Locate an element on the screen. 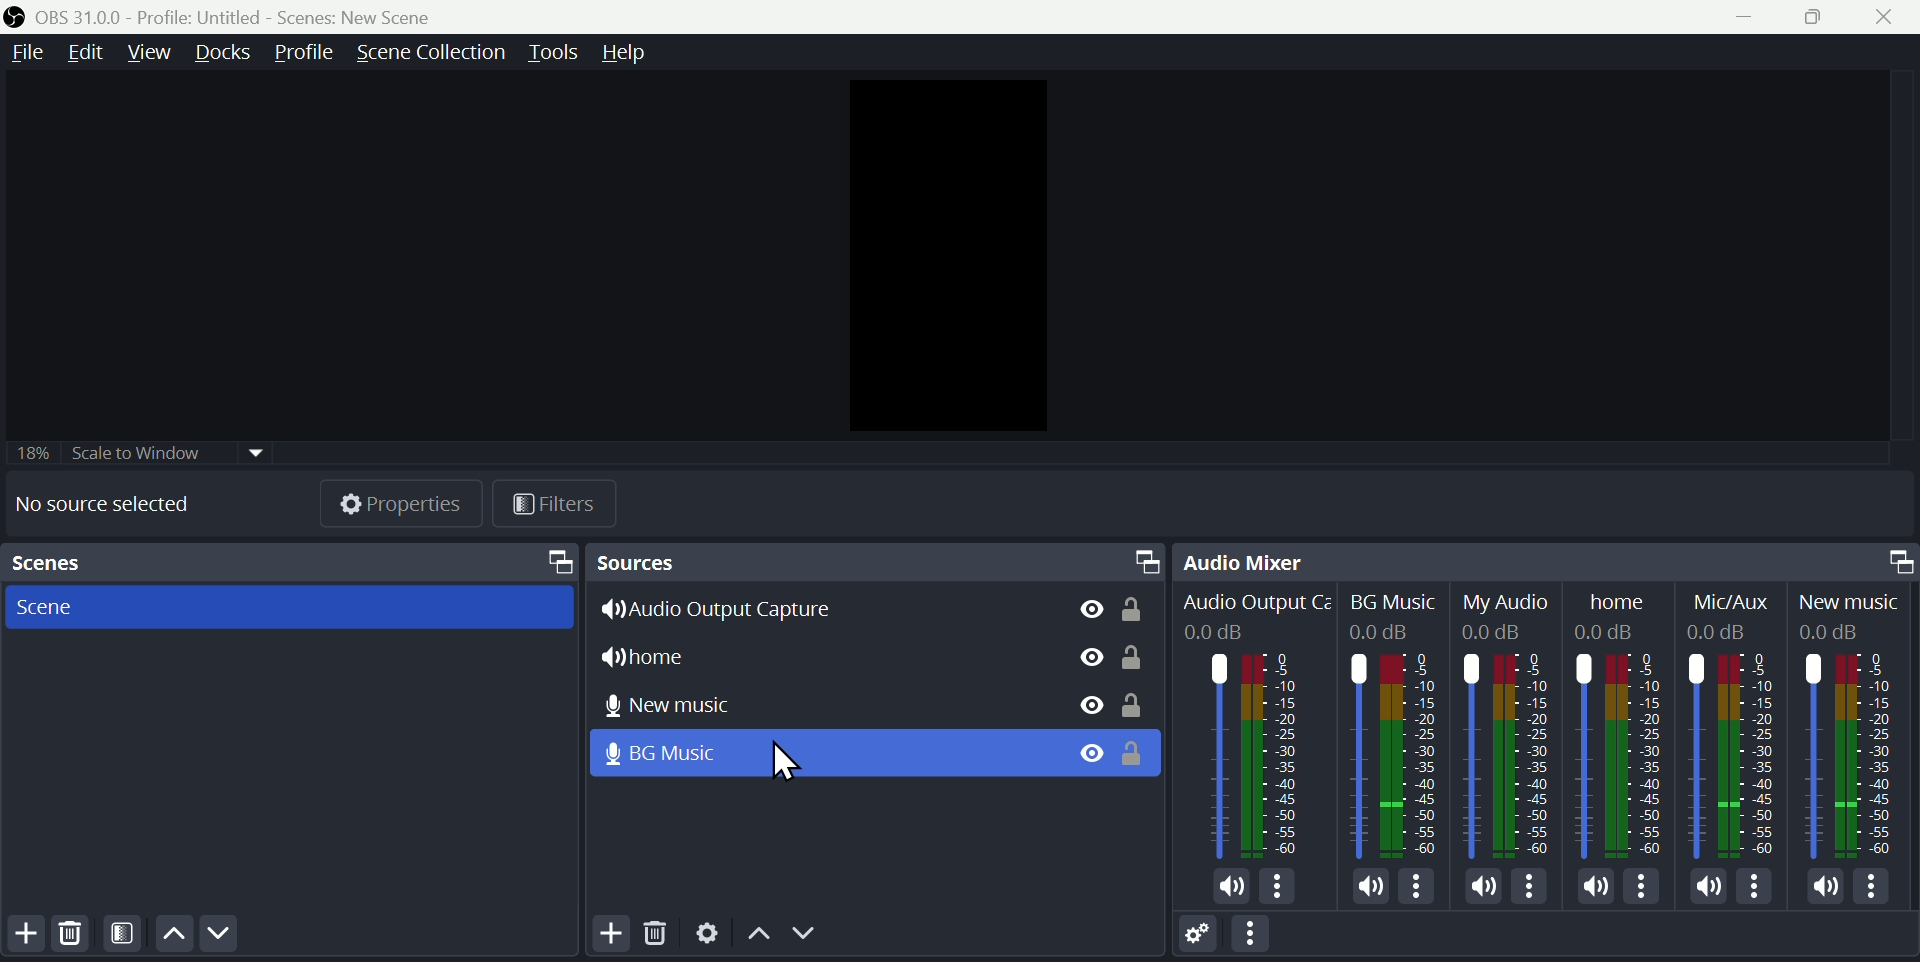 The width and height of the screenshot is (1920, 962). close is located at coordinates (1886, 15).